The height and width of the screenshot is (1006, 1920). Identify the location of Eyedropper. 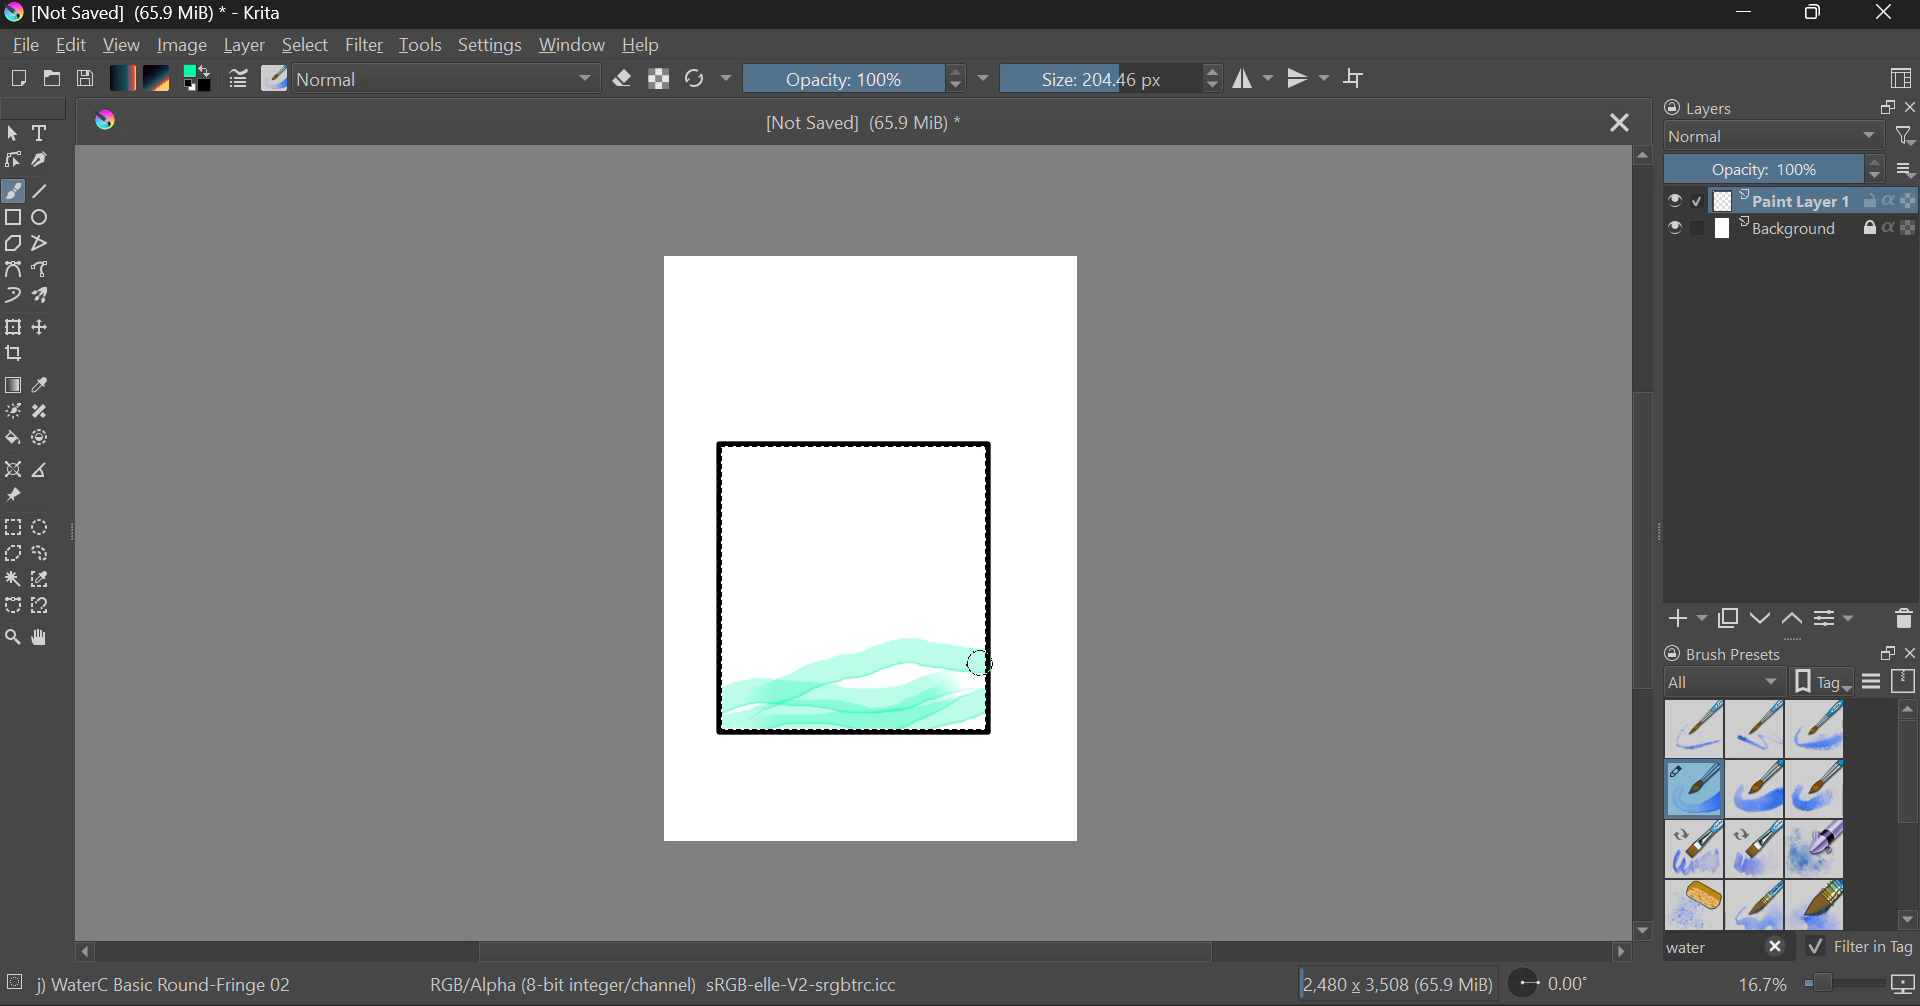
(44, 386).